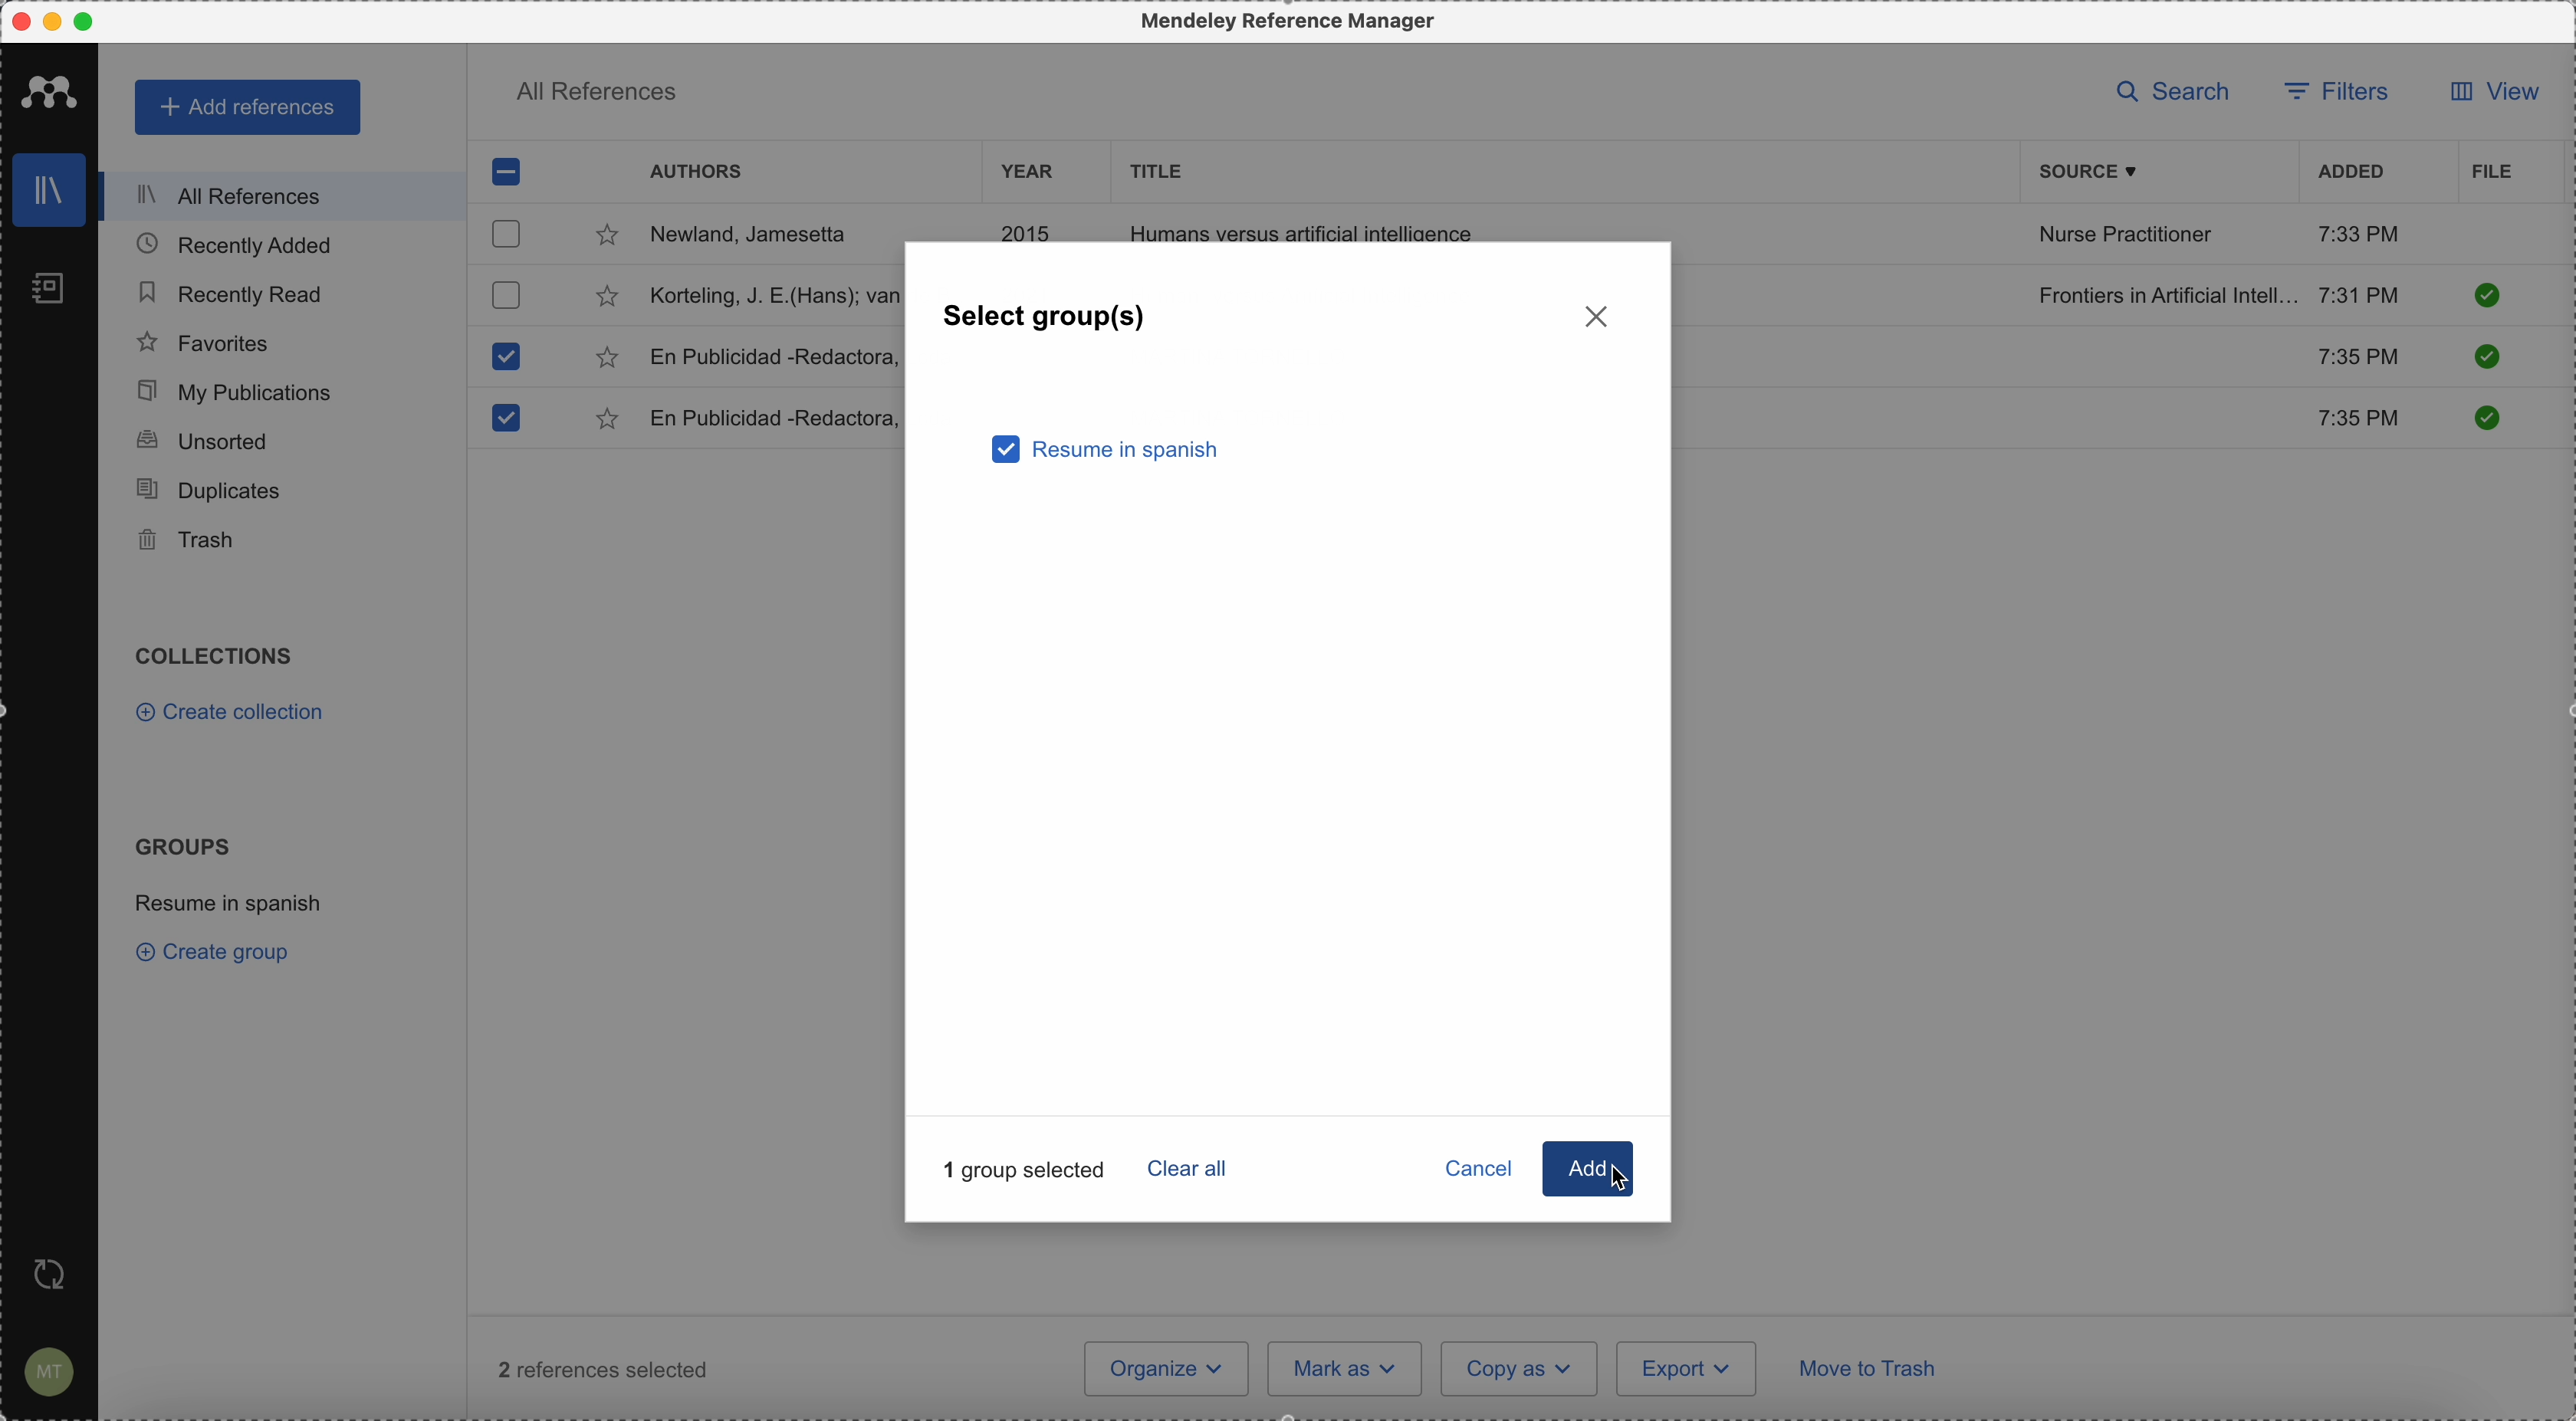 The width and height of the screenshot is (2576, 1421). Describe the element at coordinates (1303, 229) in the screenshot. I see `Humans versus artificial intelligence` at that location.